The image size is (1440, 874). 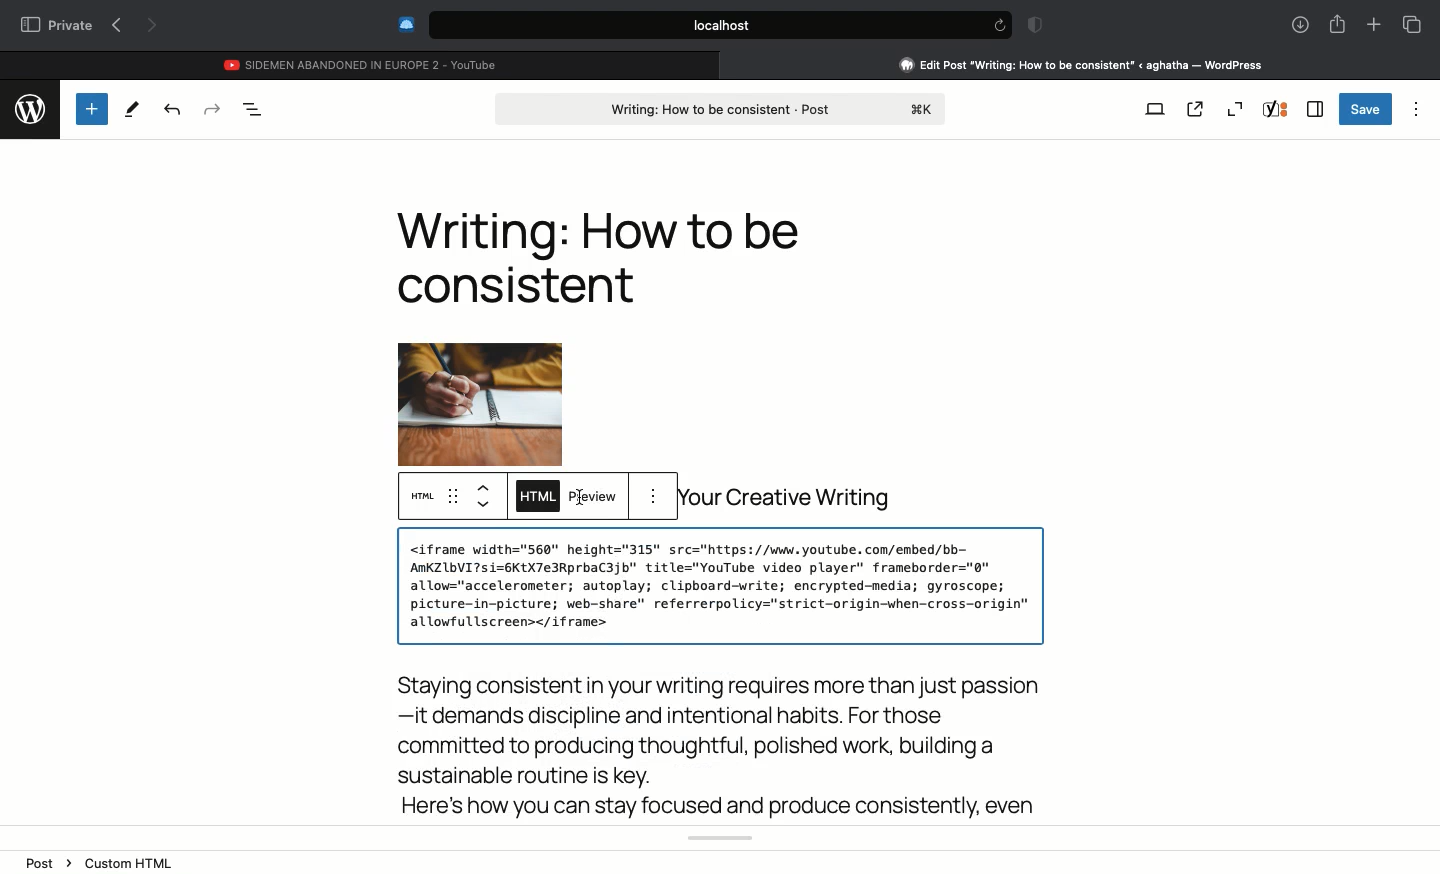 What do you see at coordinates (596, 500) in the screenshot?
I see `Click preview` at bounding box center [596, 500].